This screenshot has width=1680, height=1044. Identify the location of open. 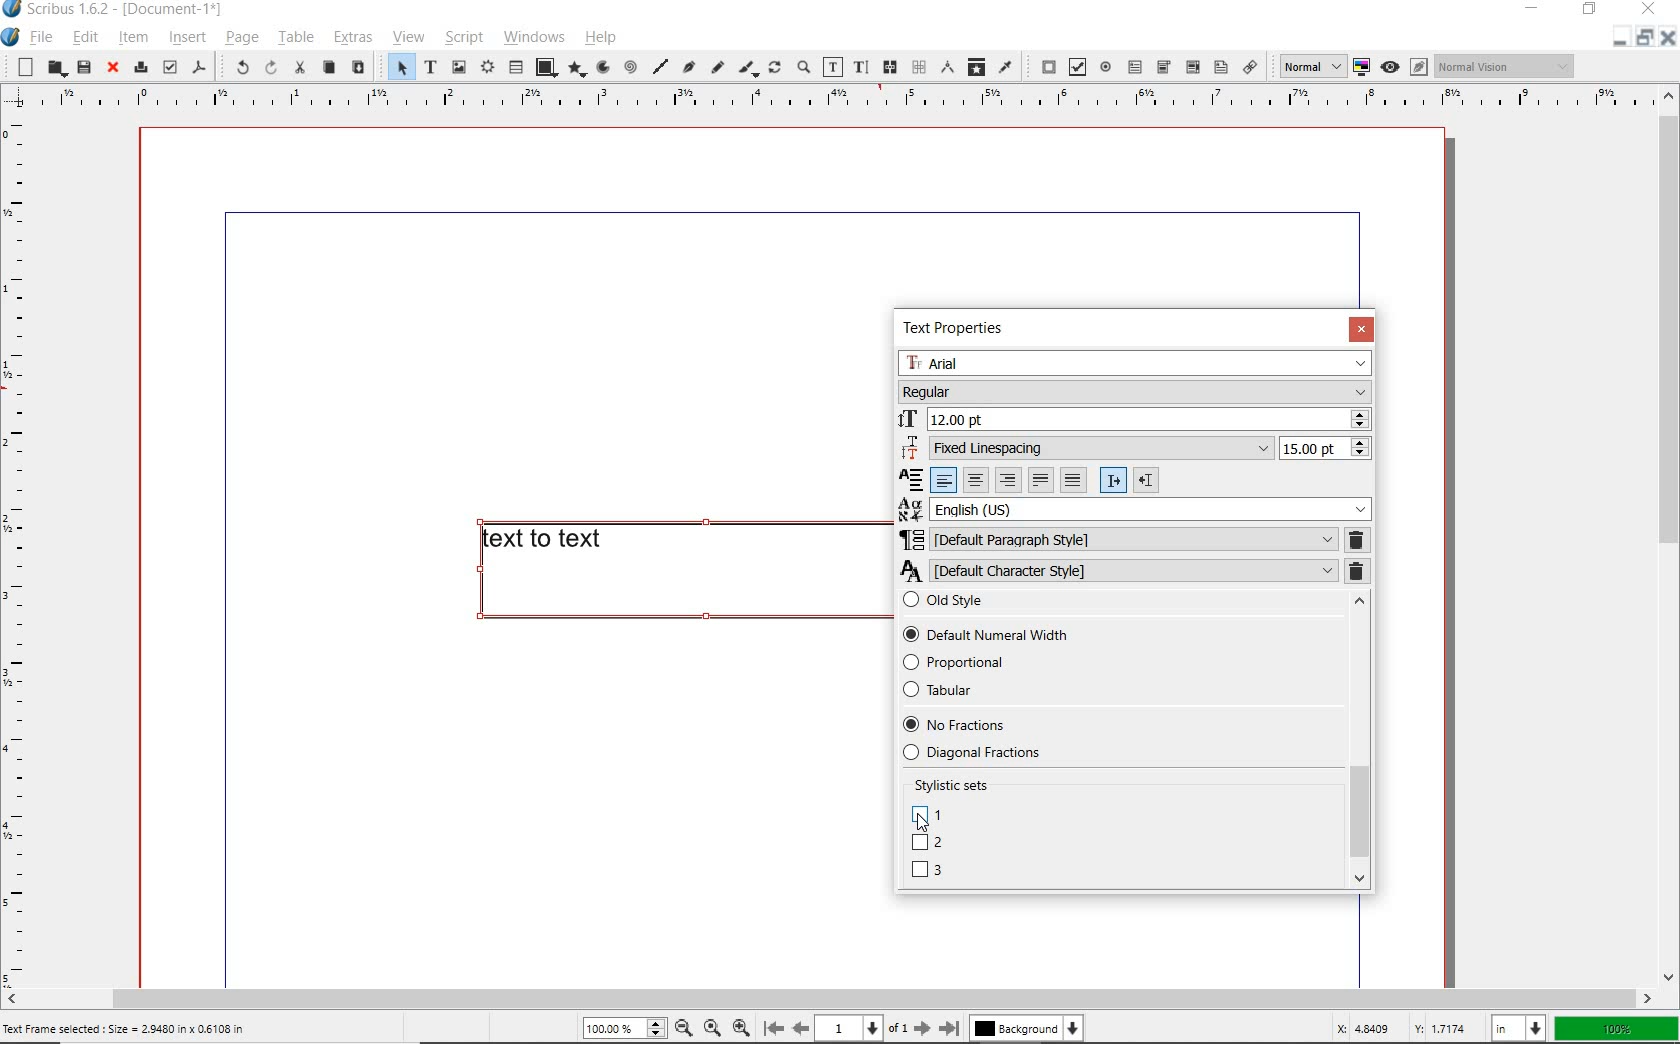
(55, 69).